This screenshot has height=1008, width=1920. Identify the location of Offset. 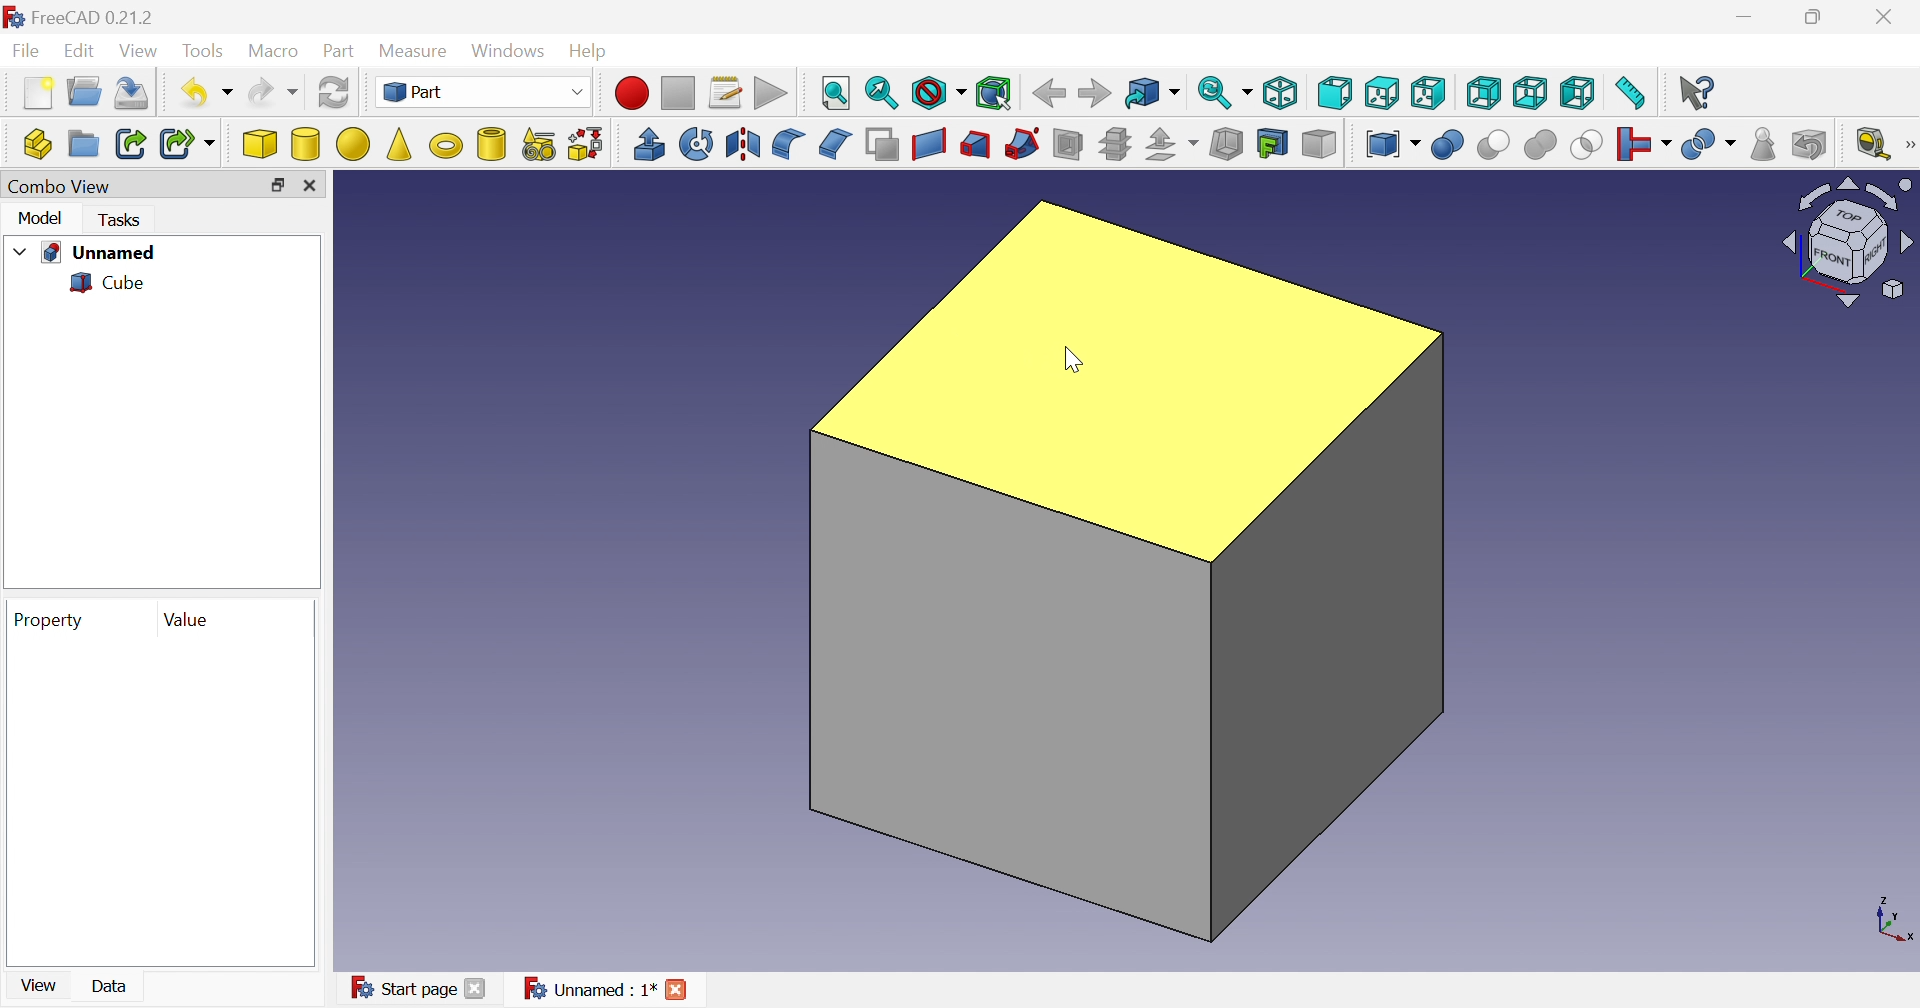
(1175, 145).